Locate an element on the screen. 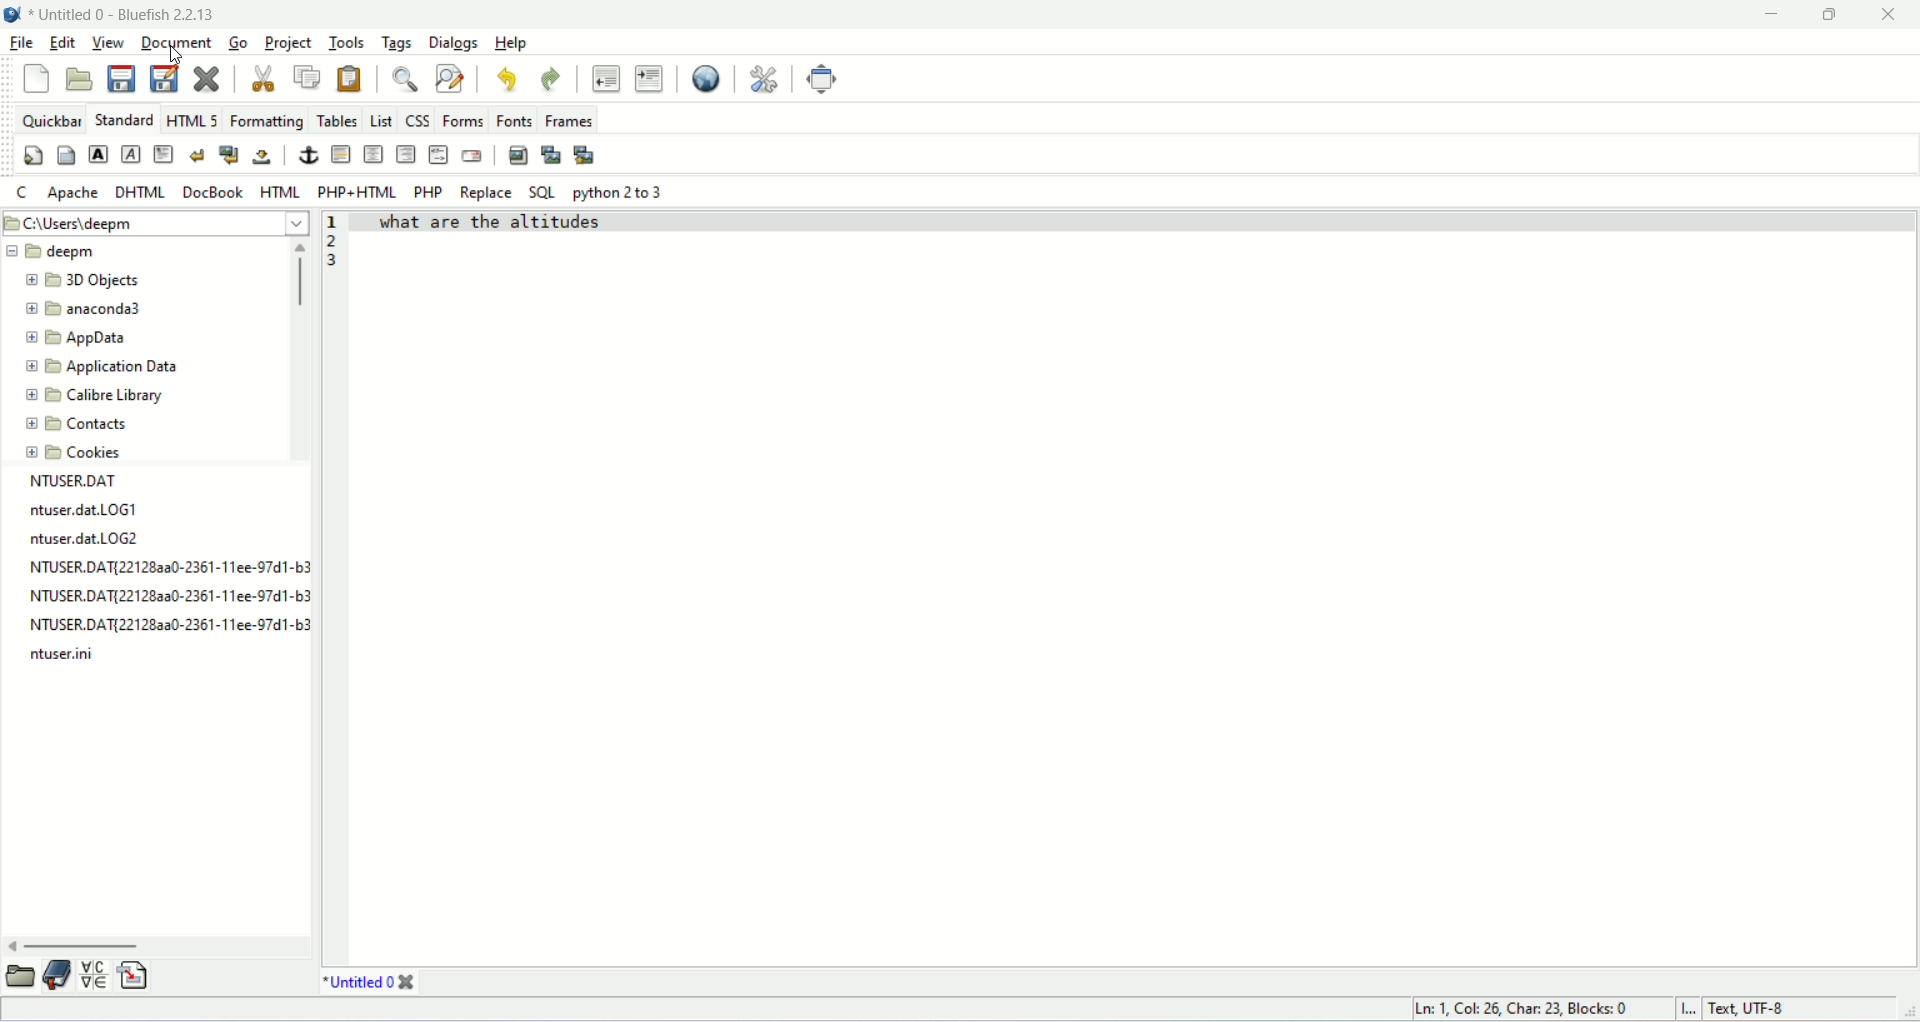 Image resolution: width=1920 pixels, height=1022 pixels. docbook is located at coordinates (216, 189).